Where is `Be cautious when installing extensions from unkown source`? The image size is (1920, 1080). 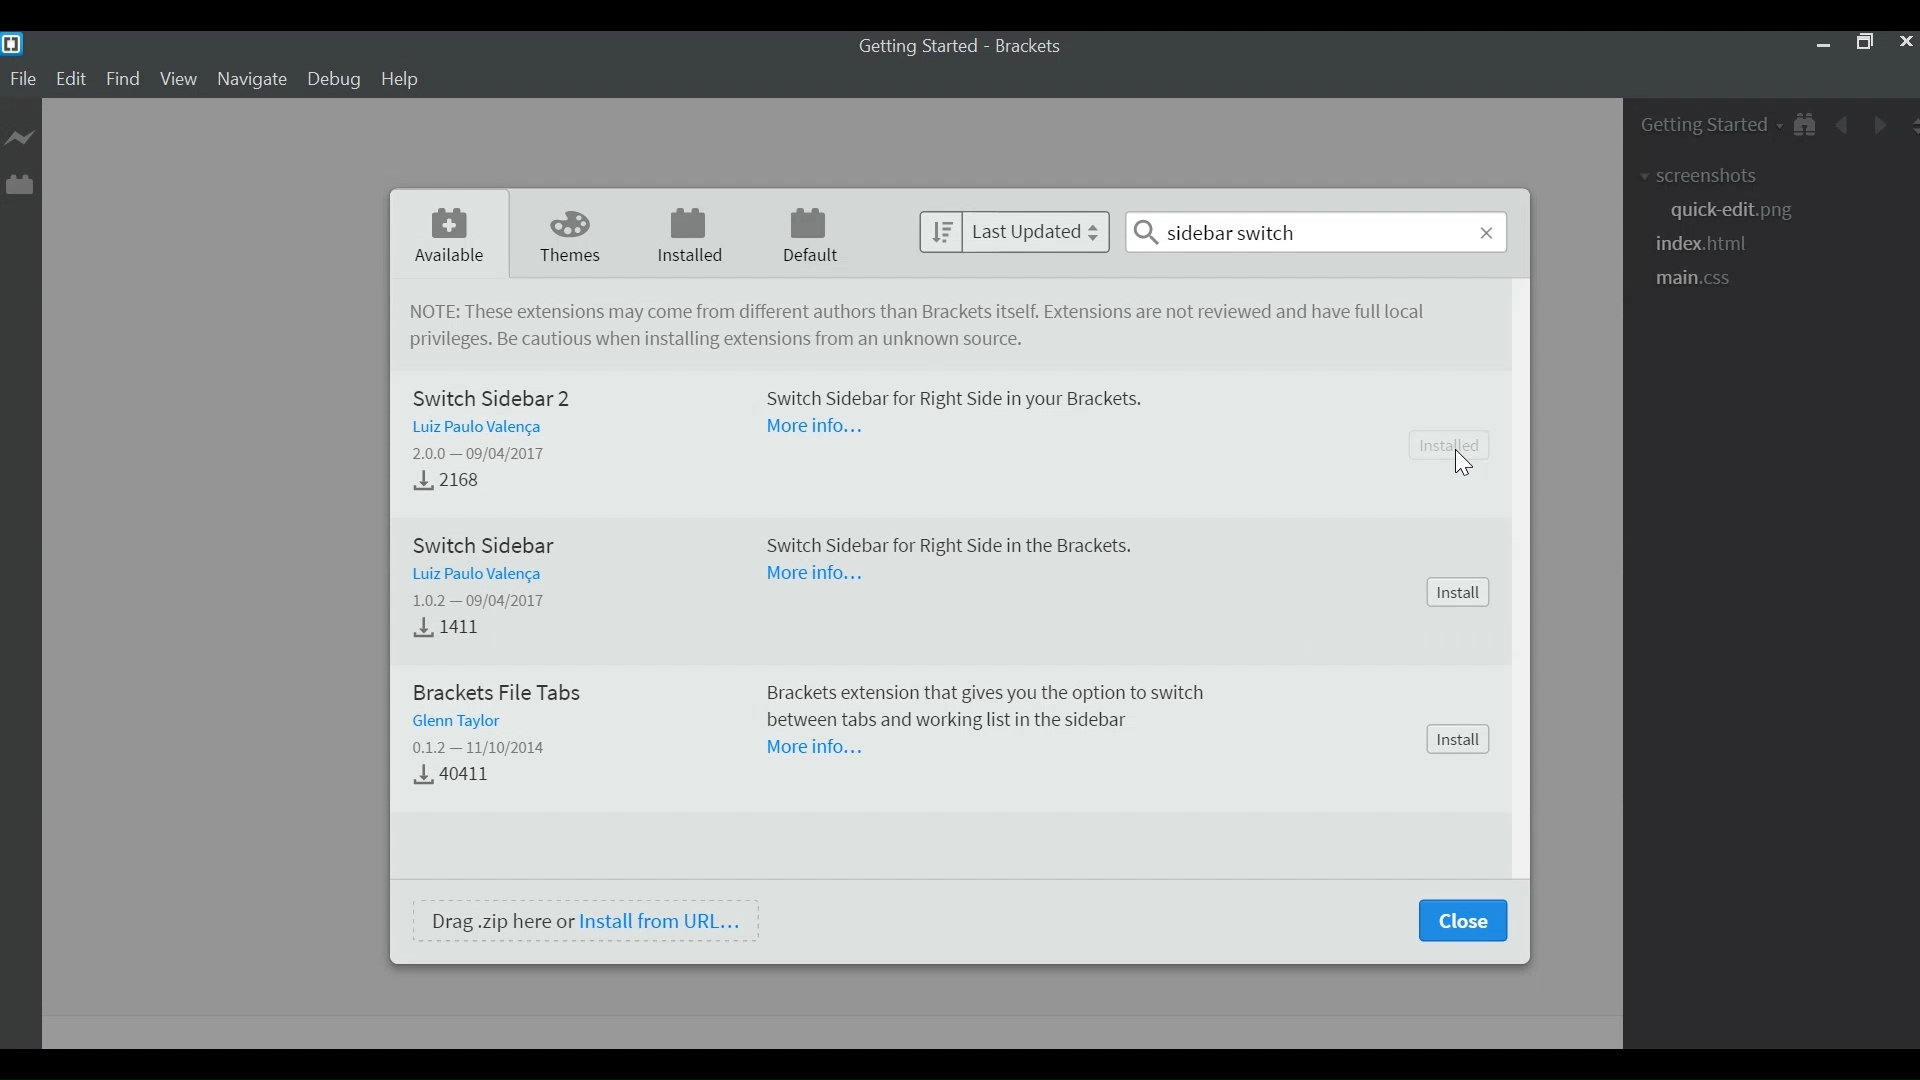 Be cautious when installing extensions from unkown source is located at coordinates (715, 342).